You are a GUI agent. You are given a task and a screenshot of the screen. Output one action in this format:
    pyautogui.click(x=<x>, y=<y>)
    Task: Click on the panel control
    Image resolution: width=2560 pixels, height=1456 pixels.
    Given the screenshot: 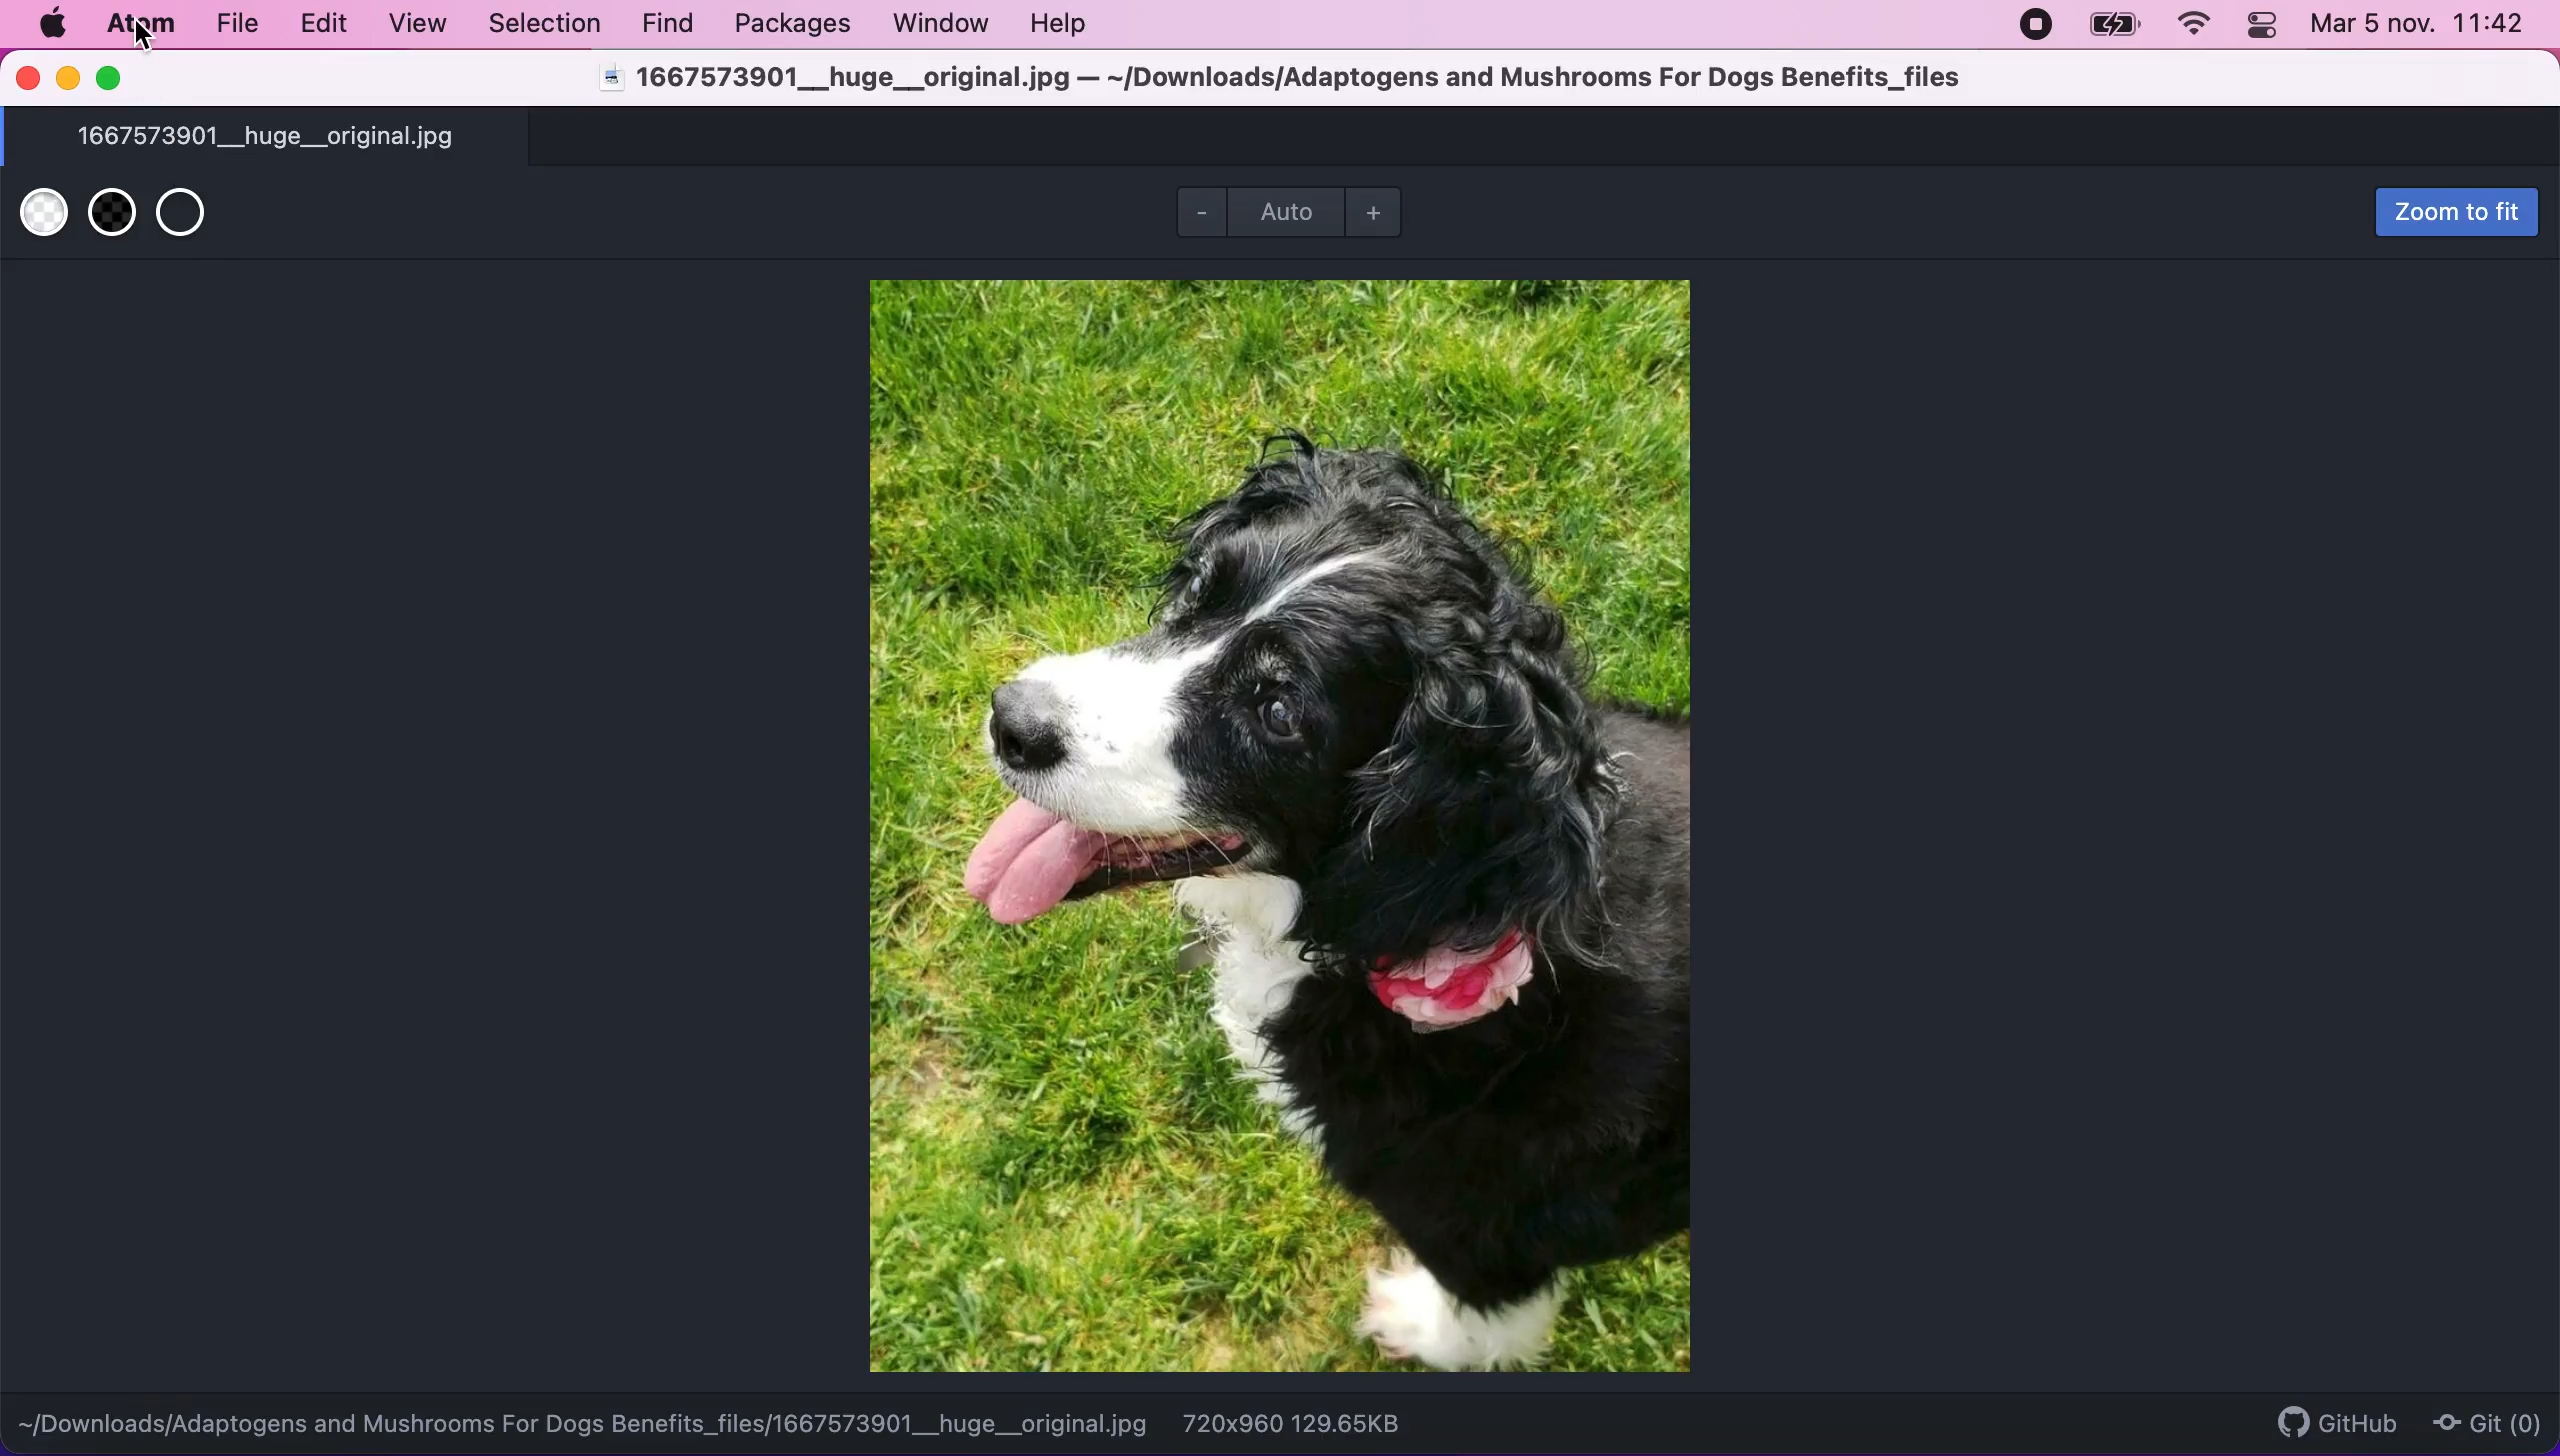 What is the action you would take?
    pyautogui.click(x=2261, y=27)
    